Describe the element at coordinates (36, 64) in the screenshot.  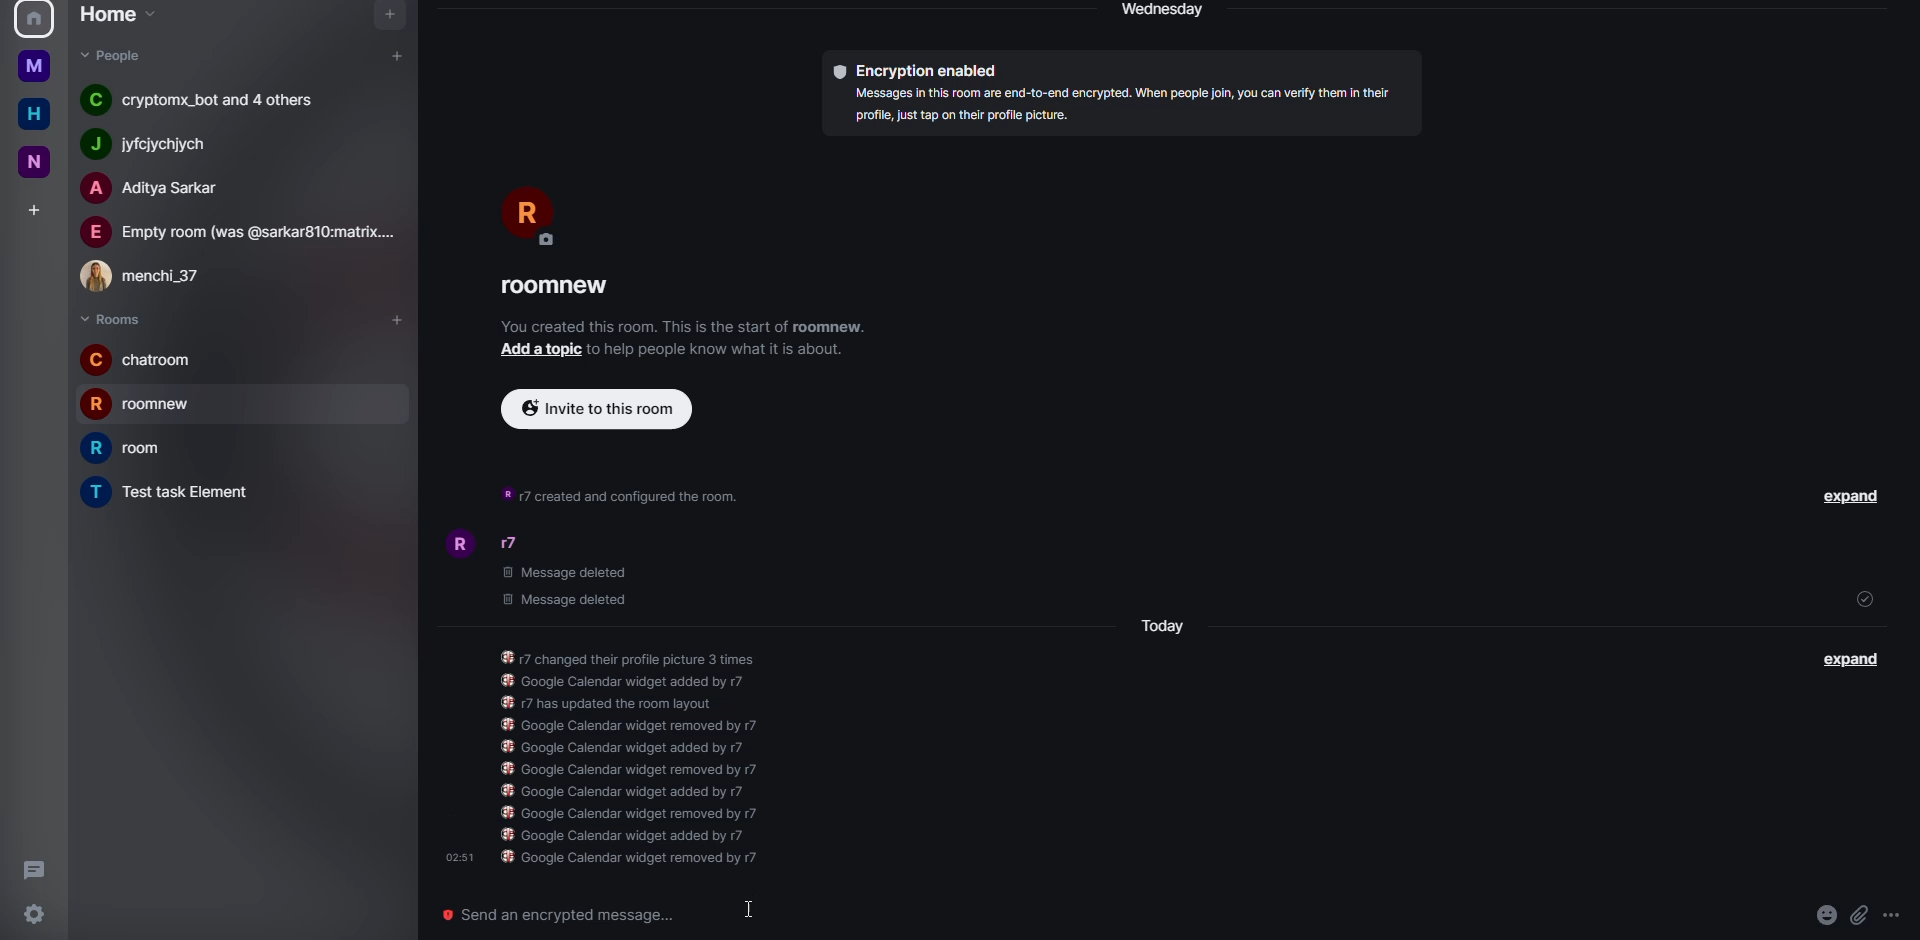
I see `home` at that location.